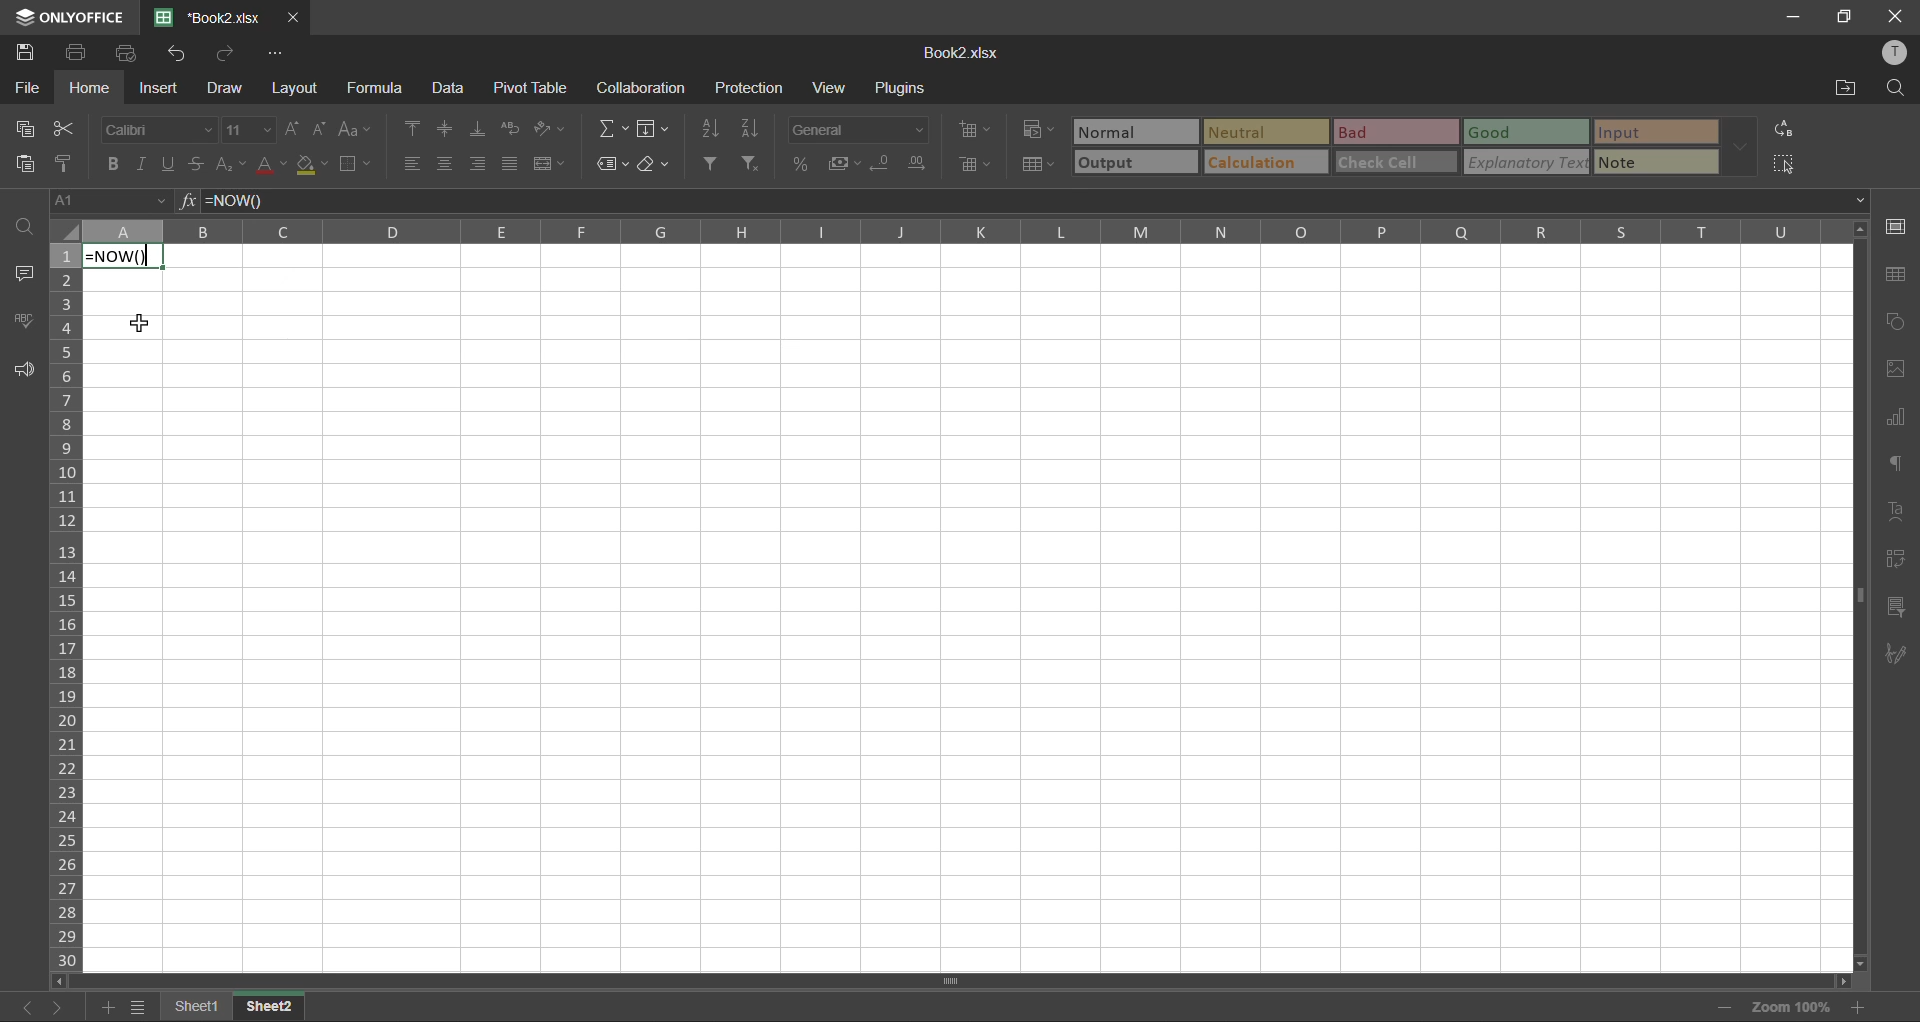 This screenshot has width=1920, height=1022. What do you see at coordinates (1893, 558) in the screenshot?
I see `pivot table` at bounding box center [1893, 558].